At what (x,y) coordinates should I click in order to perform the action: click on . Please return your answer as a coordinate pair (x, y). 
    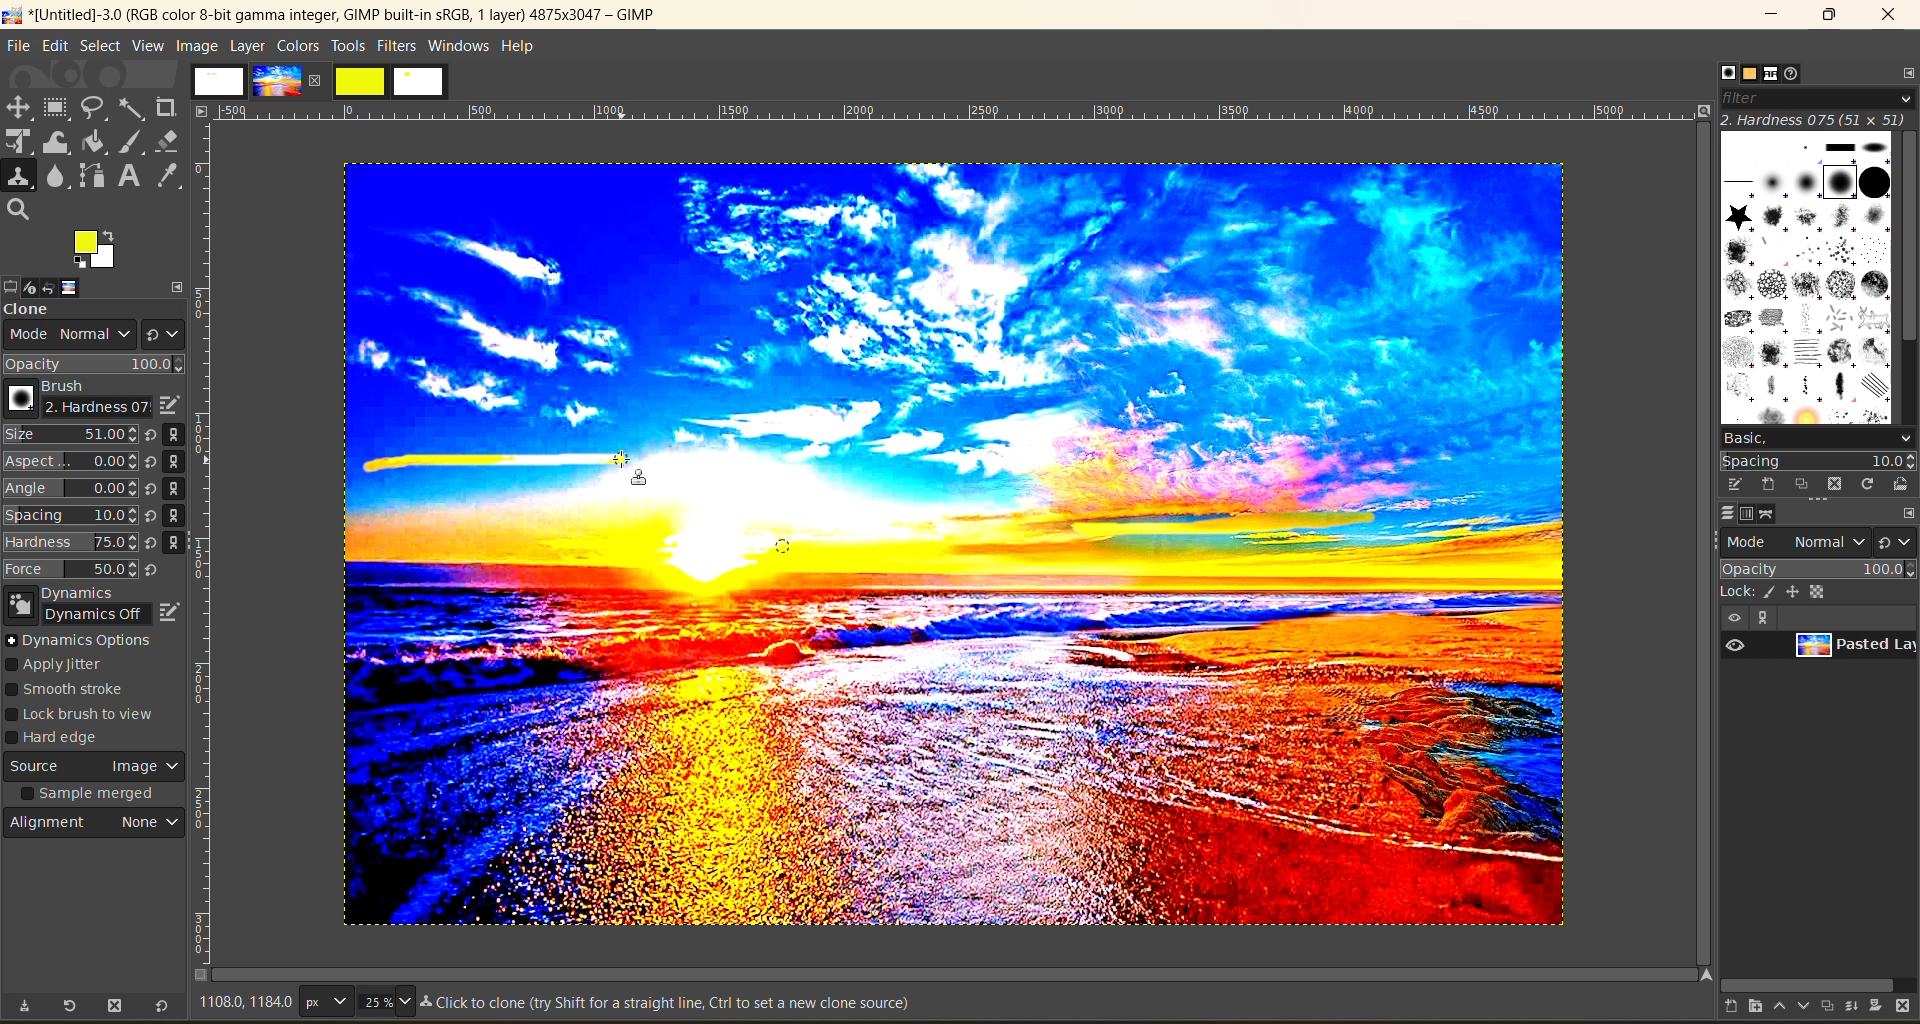
    Looking at the image, I should click on (202, 110).